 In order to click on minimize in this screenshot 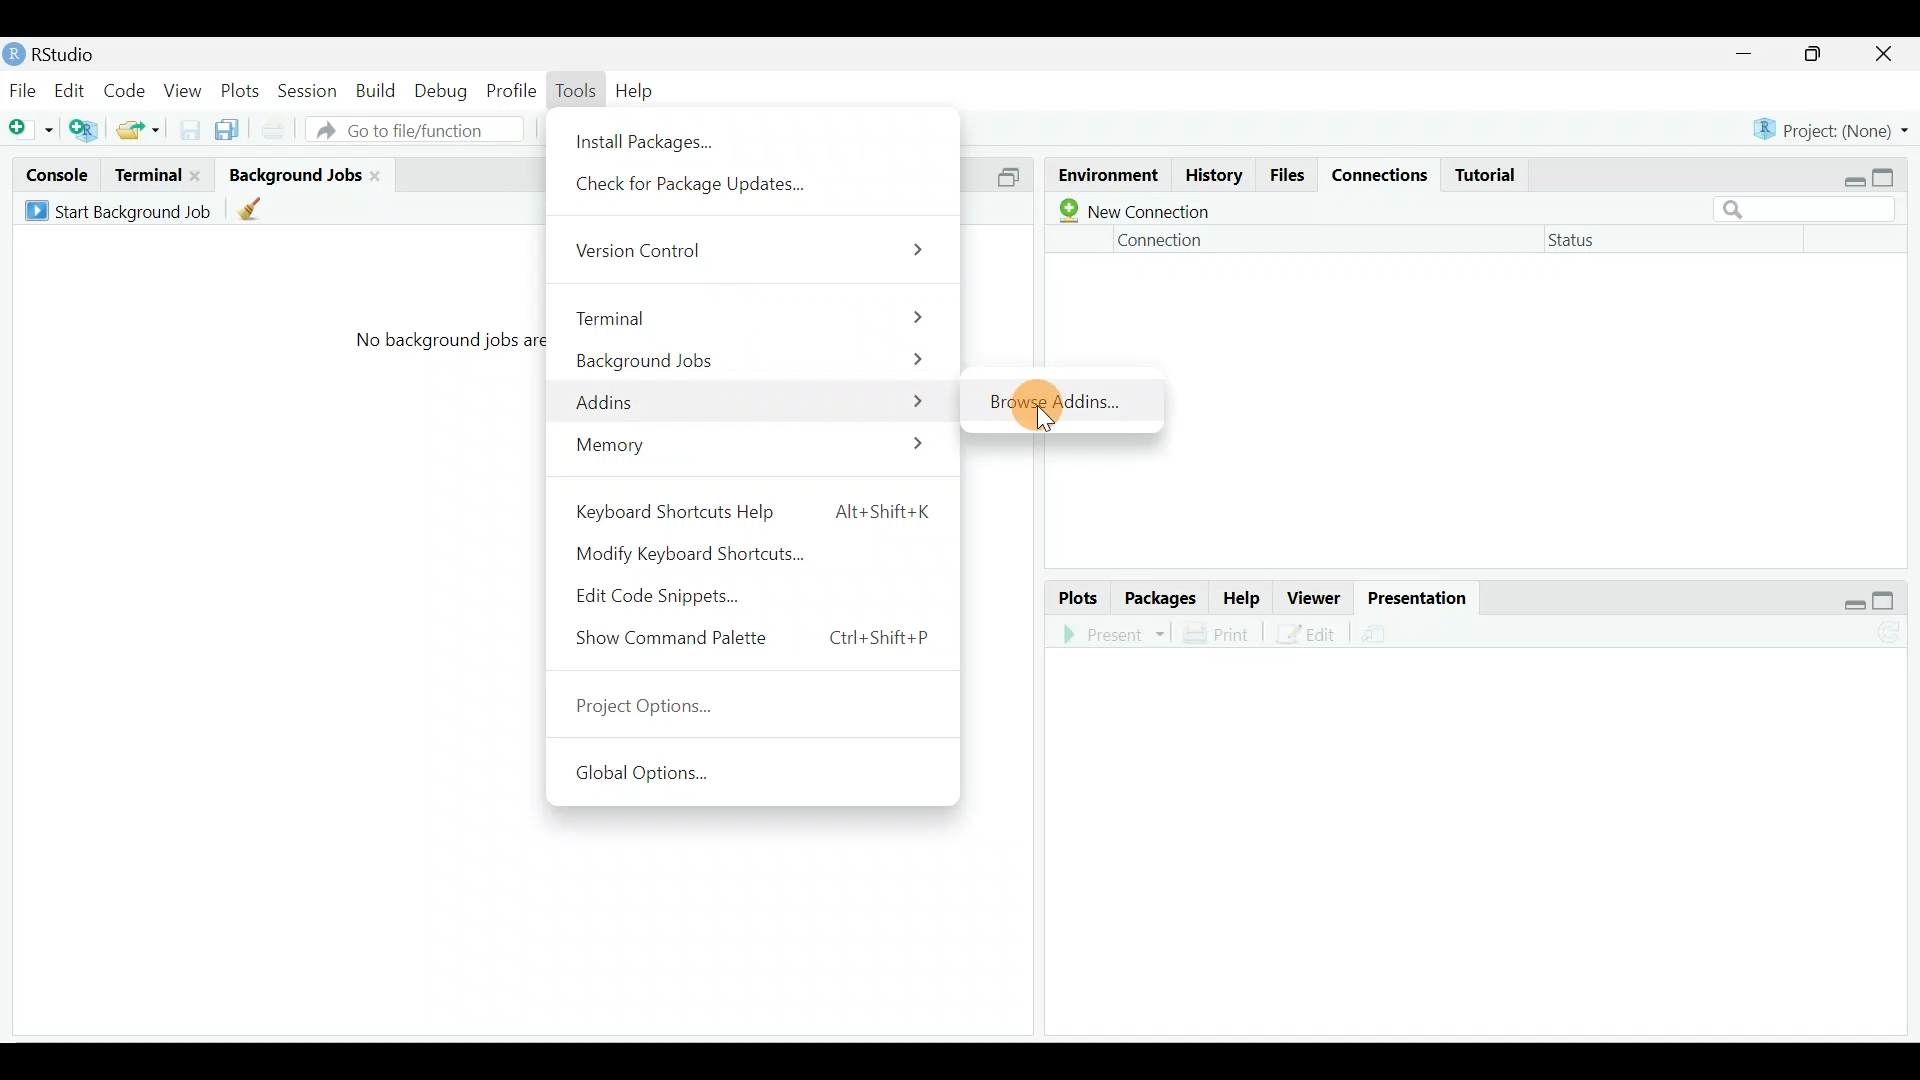, I will do `click(1754, 55)`.